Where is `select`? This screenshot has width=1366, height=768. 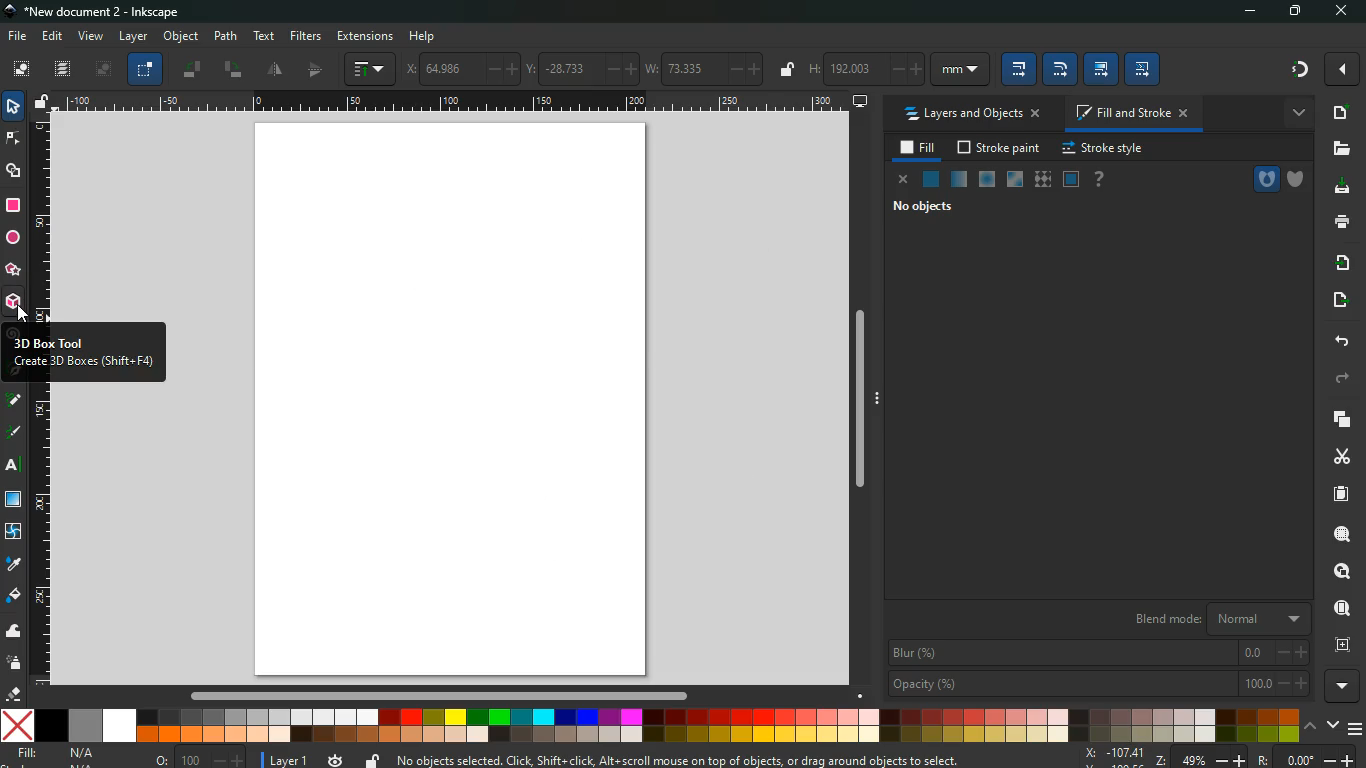 select is located at coordinates (15, 108).